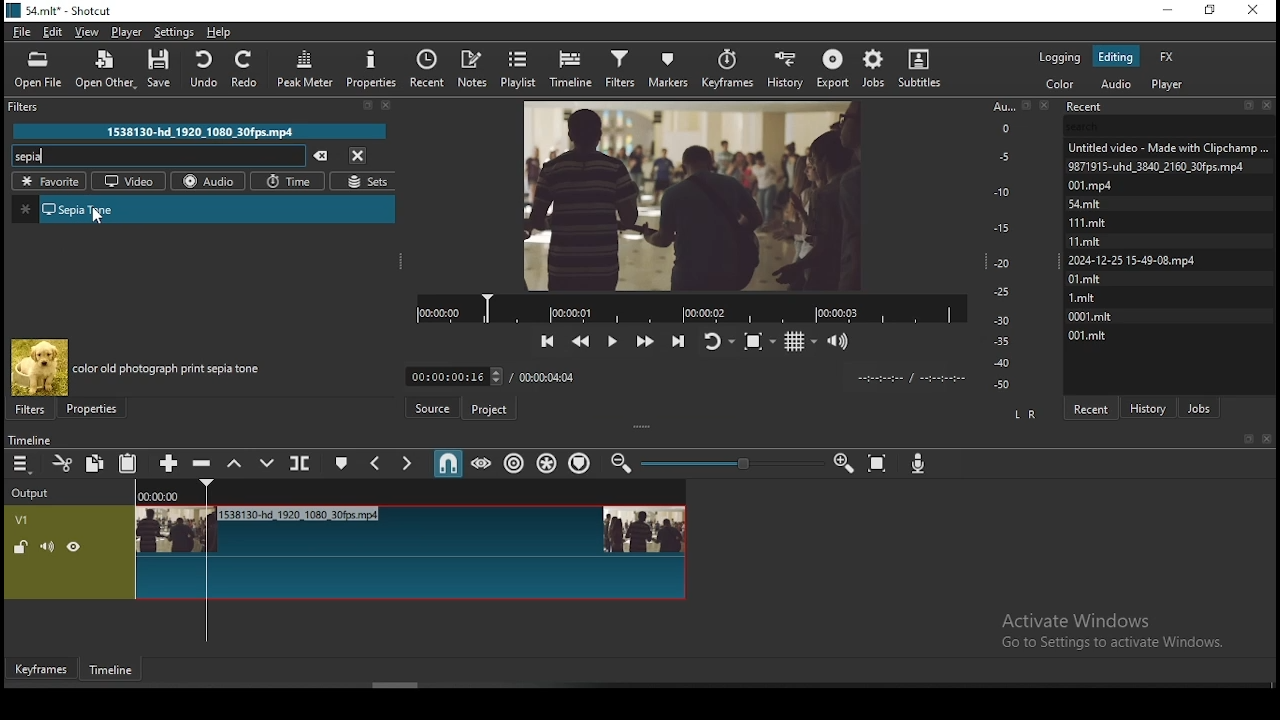  I want to click on 0l.mit, so click(1087, 278).